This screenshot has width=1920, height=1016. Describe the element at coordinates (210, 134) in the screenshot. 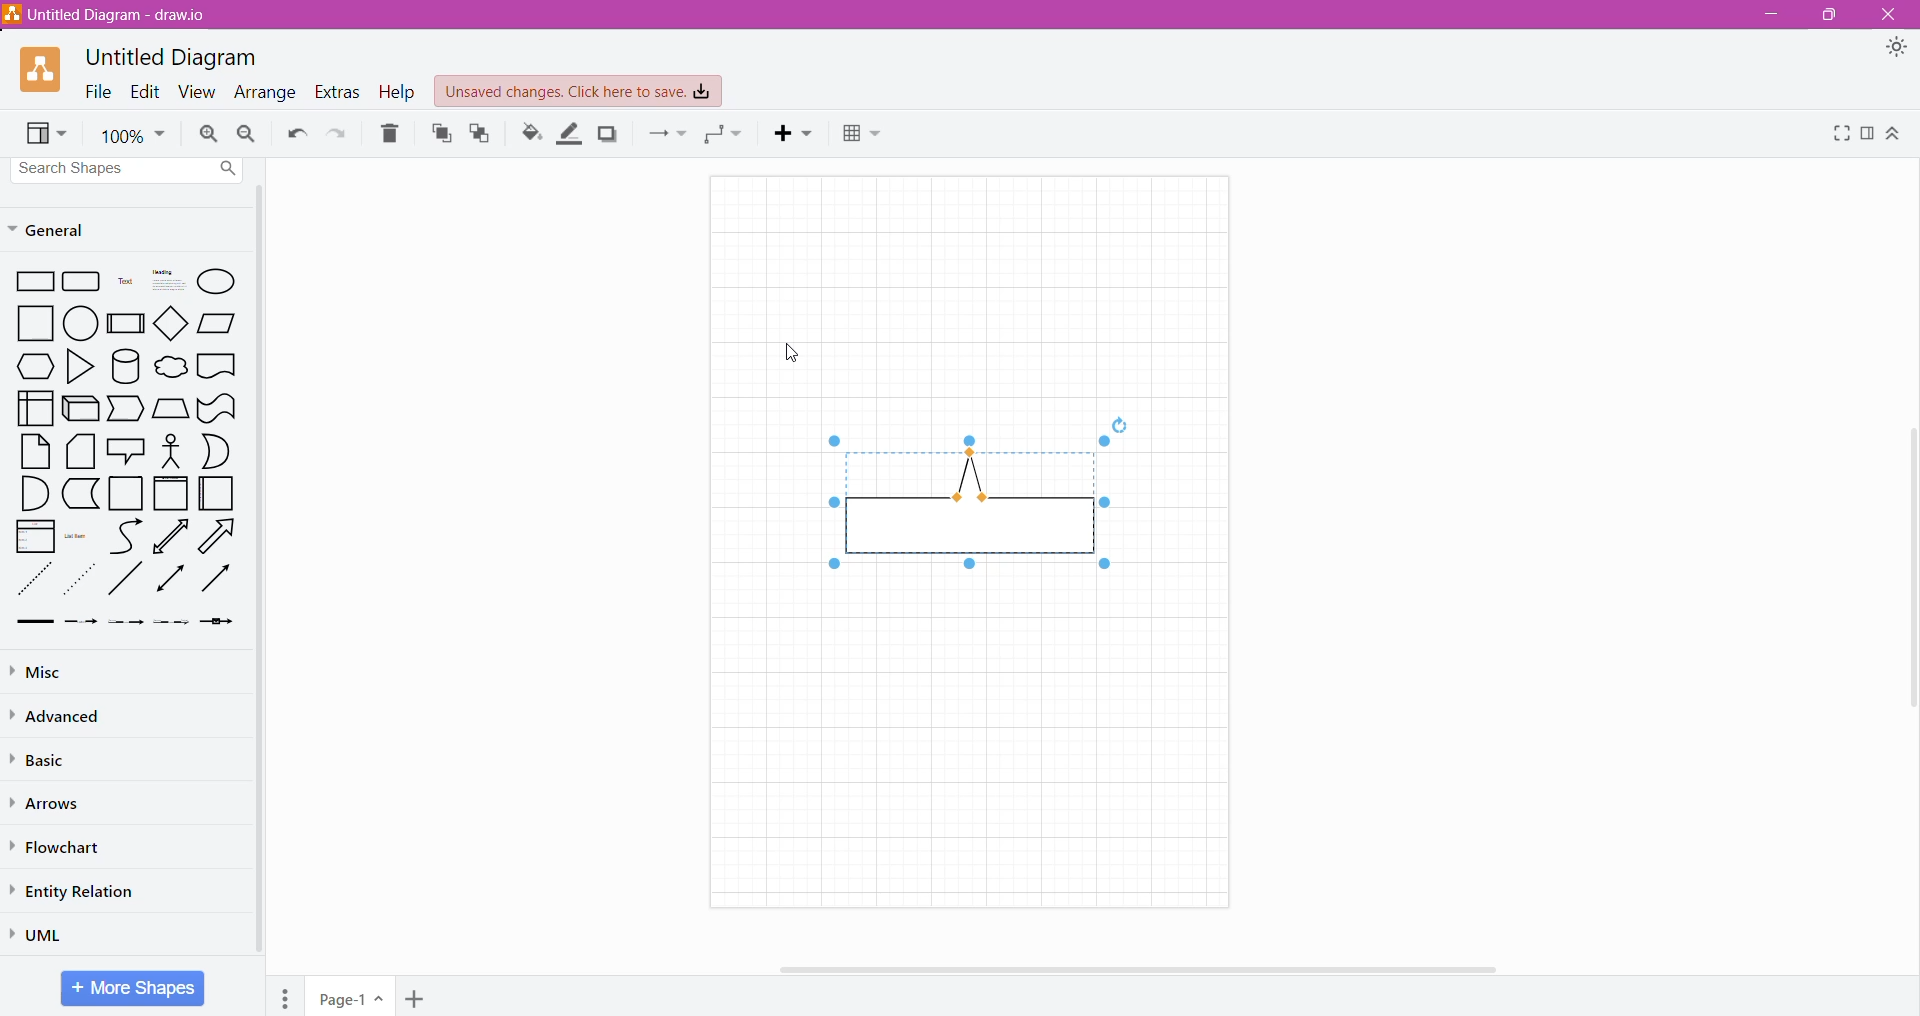

I see `zoom in` at that location.